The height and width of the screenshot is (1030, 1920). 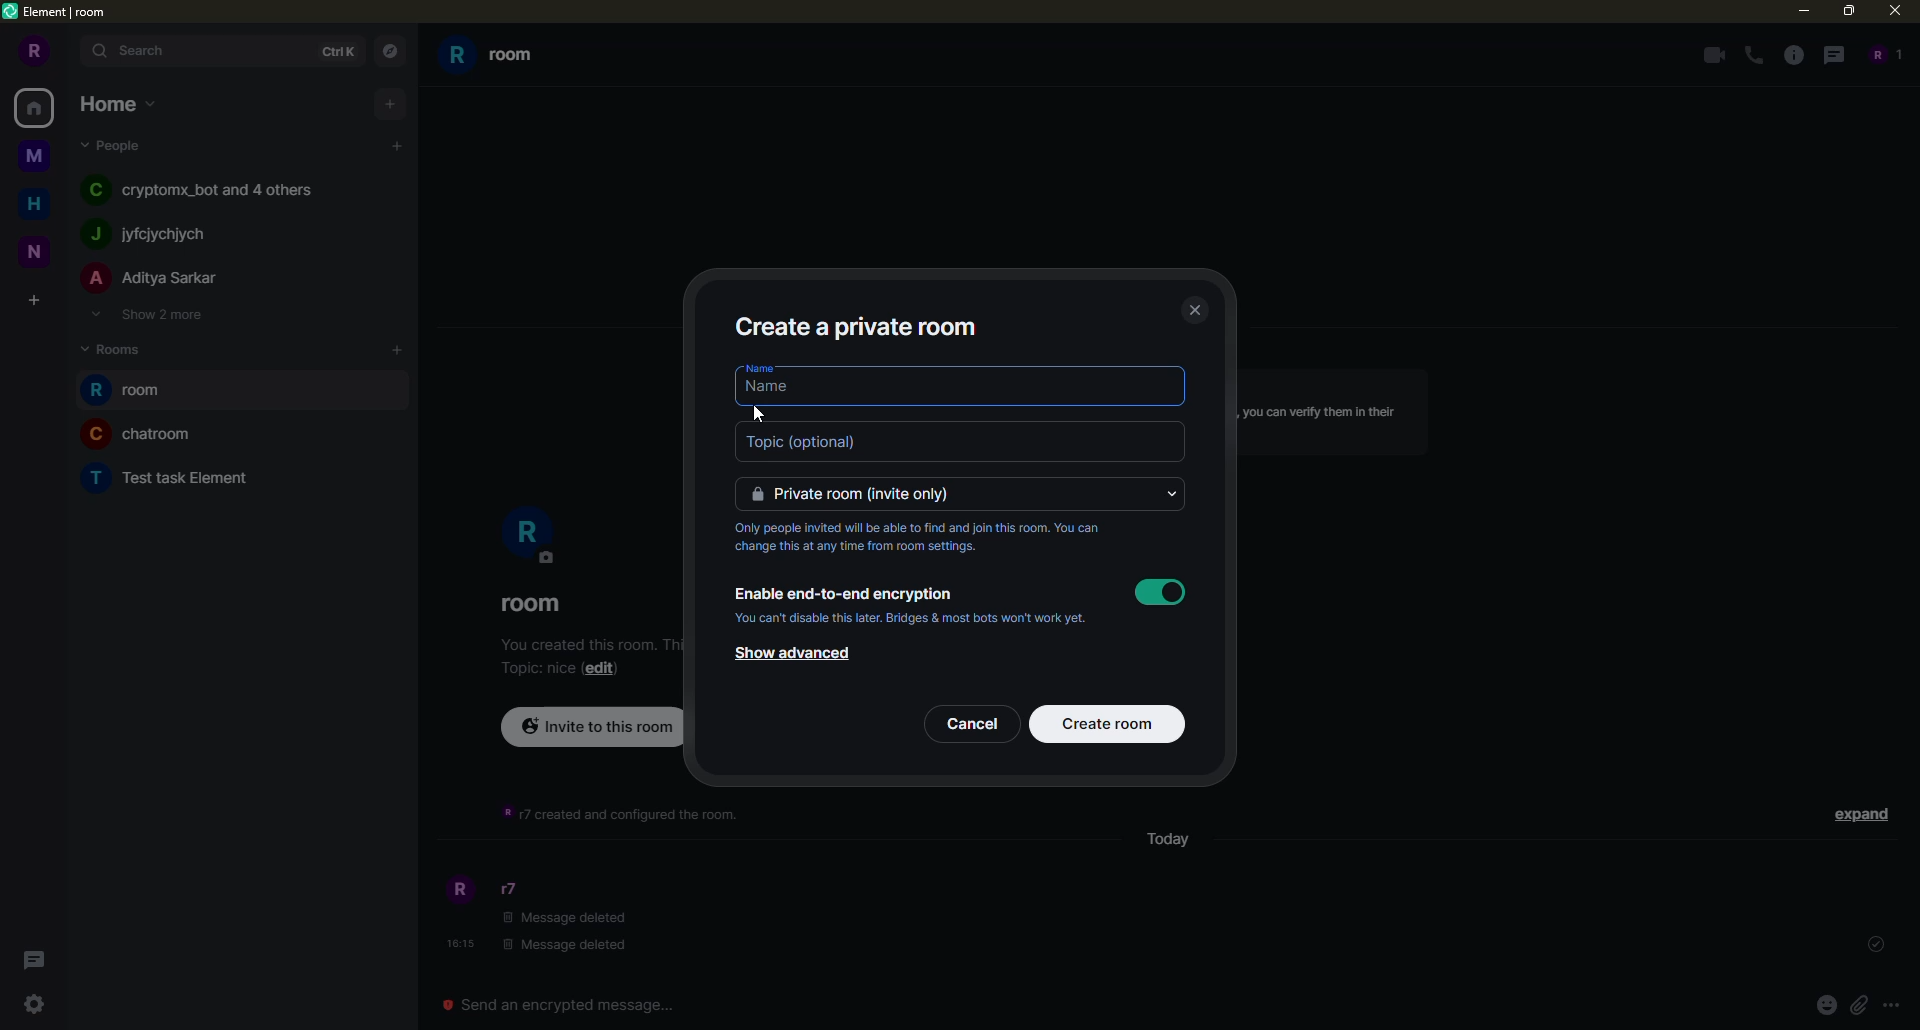 What do you see at coordinates (1893, 10) in the screenshot?
I see `close` at bounding box center [1893, 10].